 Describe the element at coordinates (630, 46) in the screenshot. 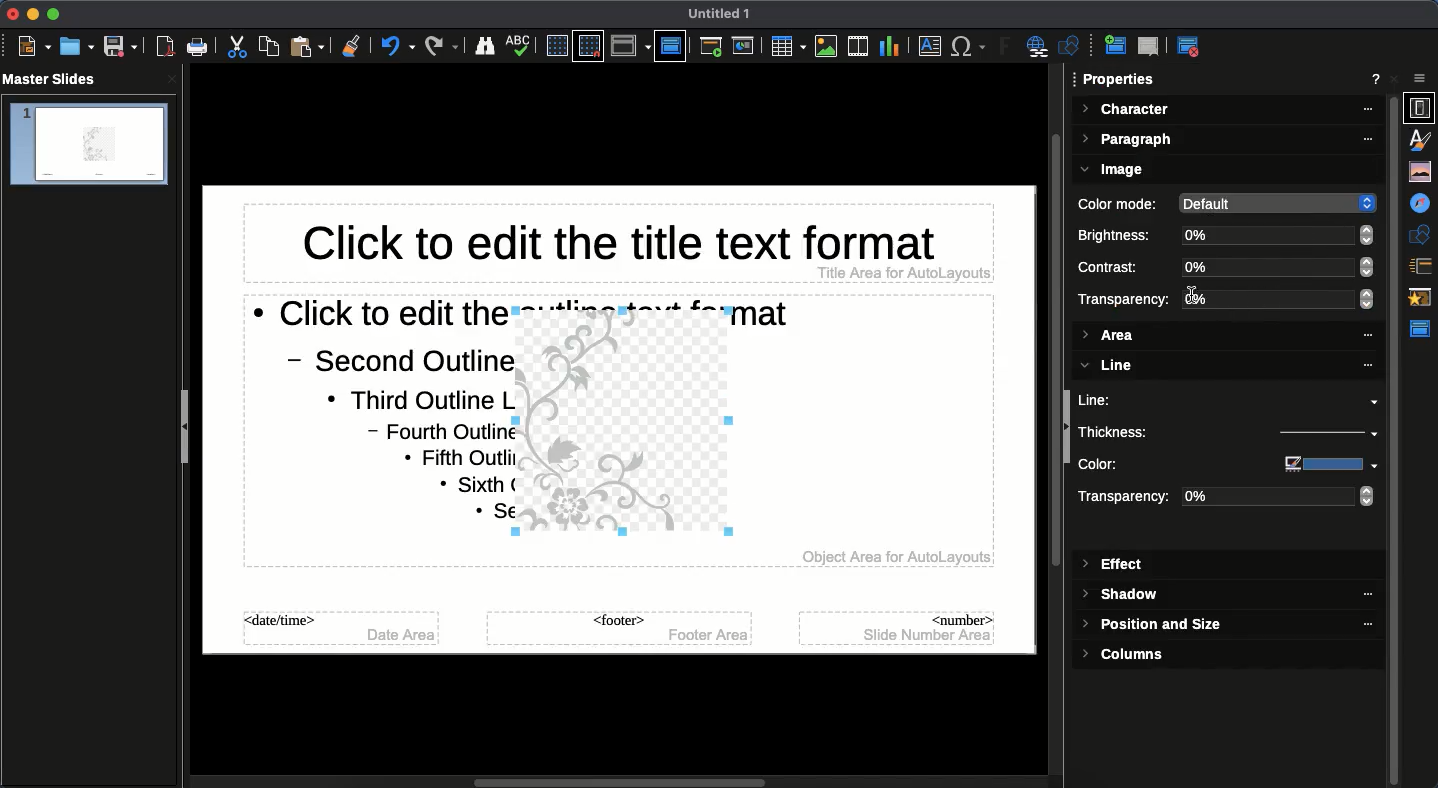

I see `Display view` at that location.